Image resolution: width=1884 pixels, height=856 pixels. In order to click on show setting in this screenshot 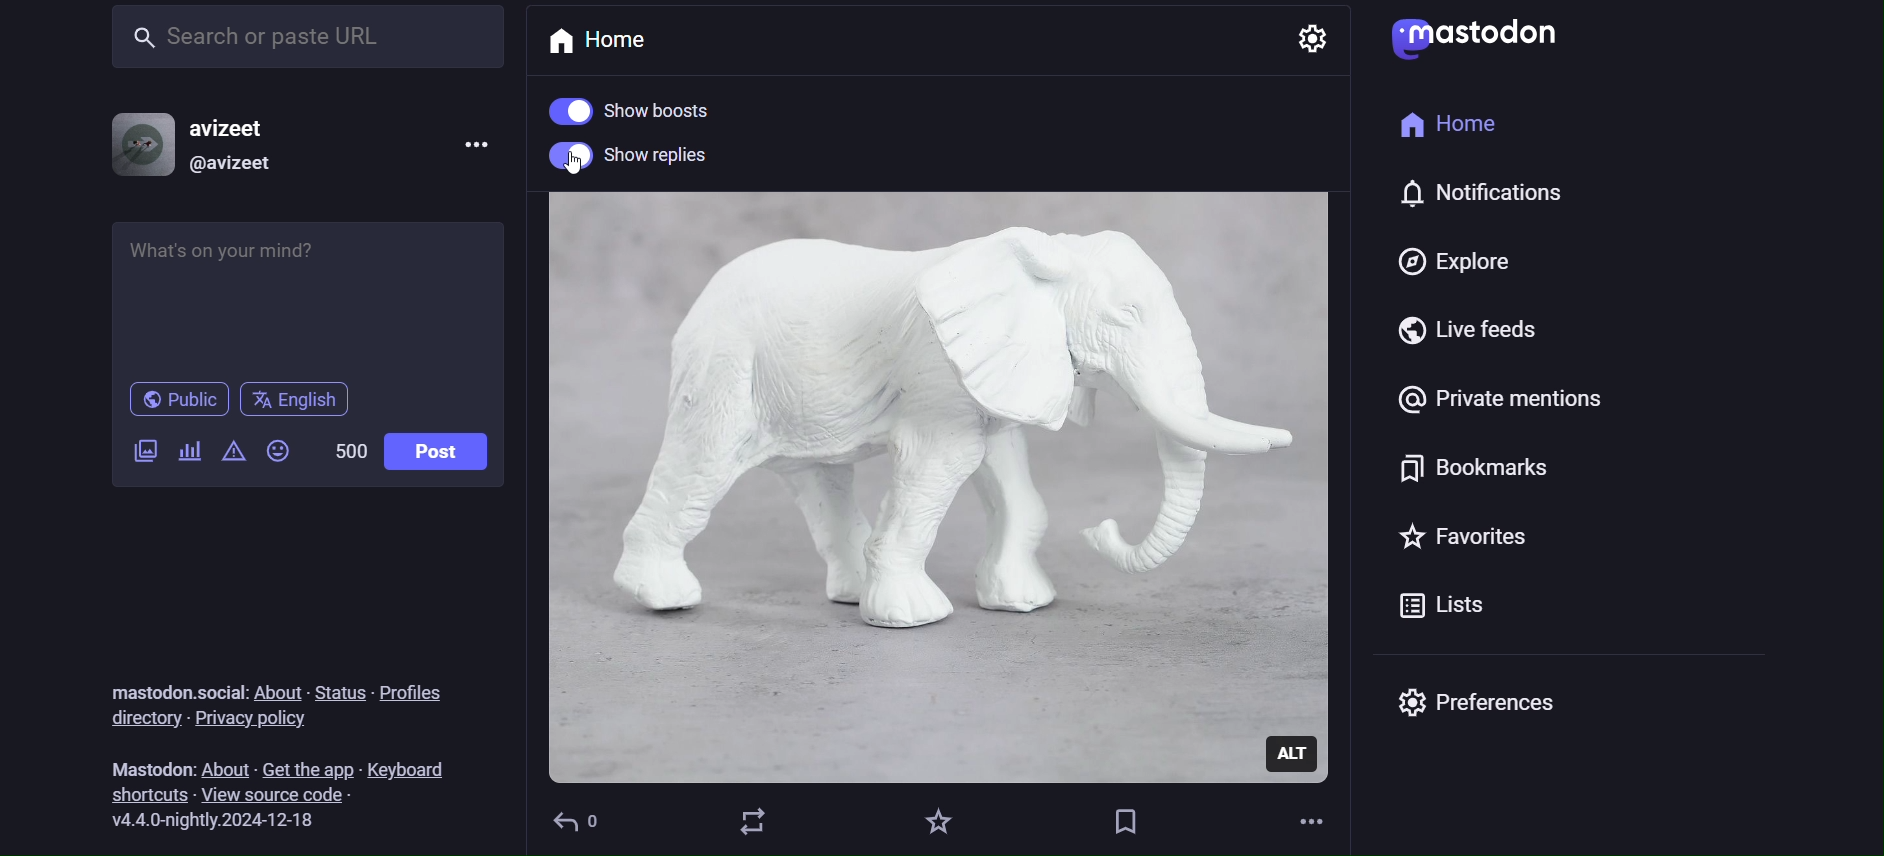, I will do `click(1316, 40)`.